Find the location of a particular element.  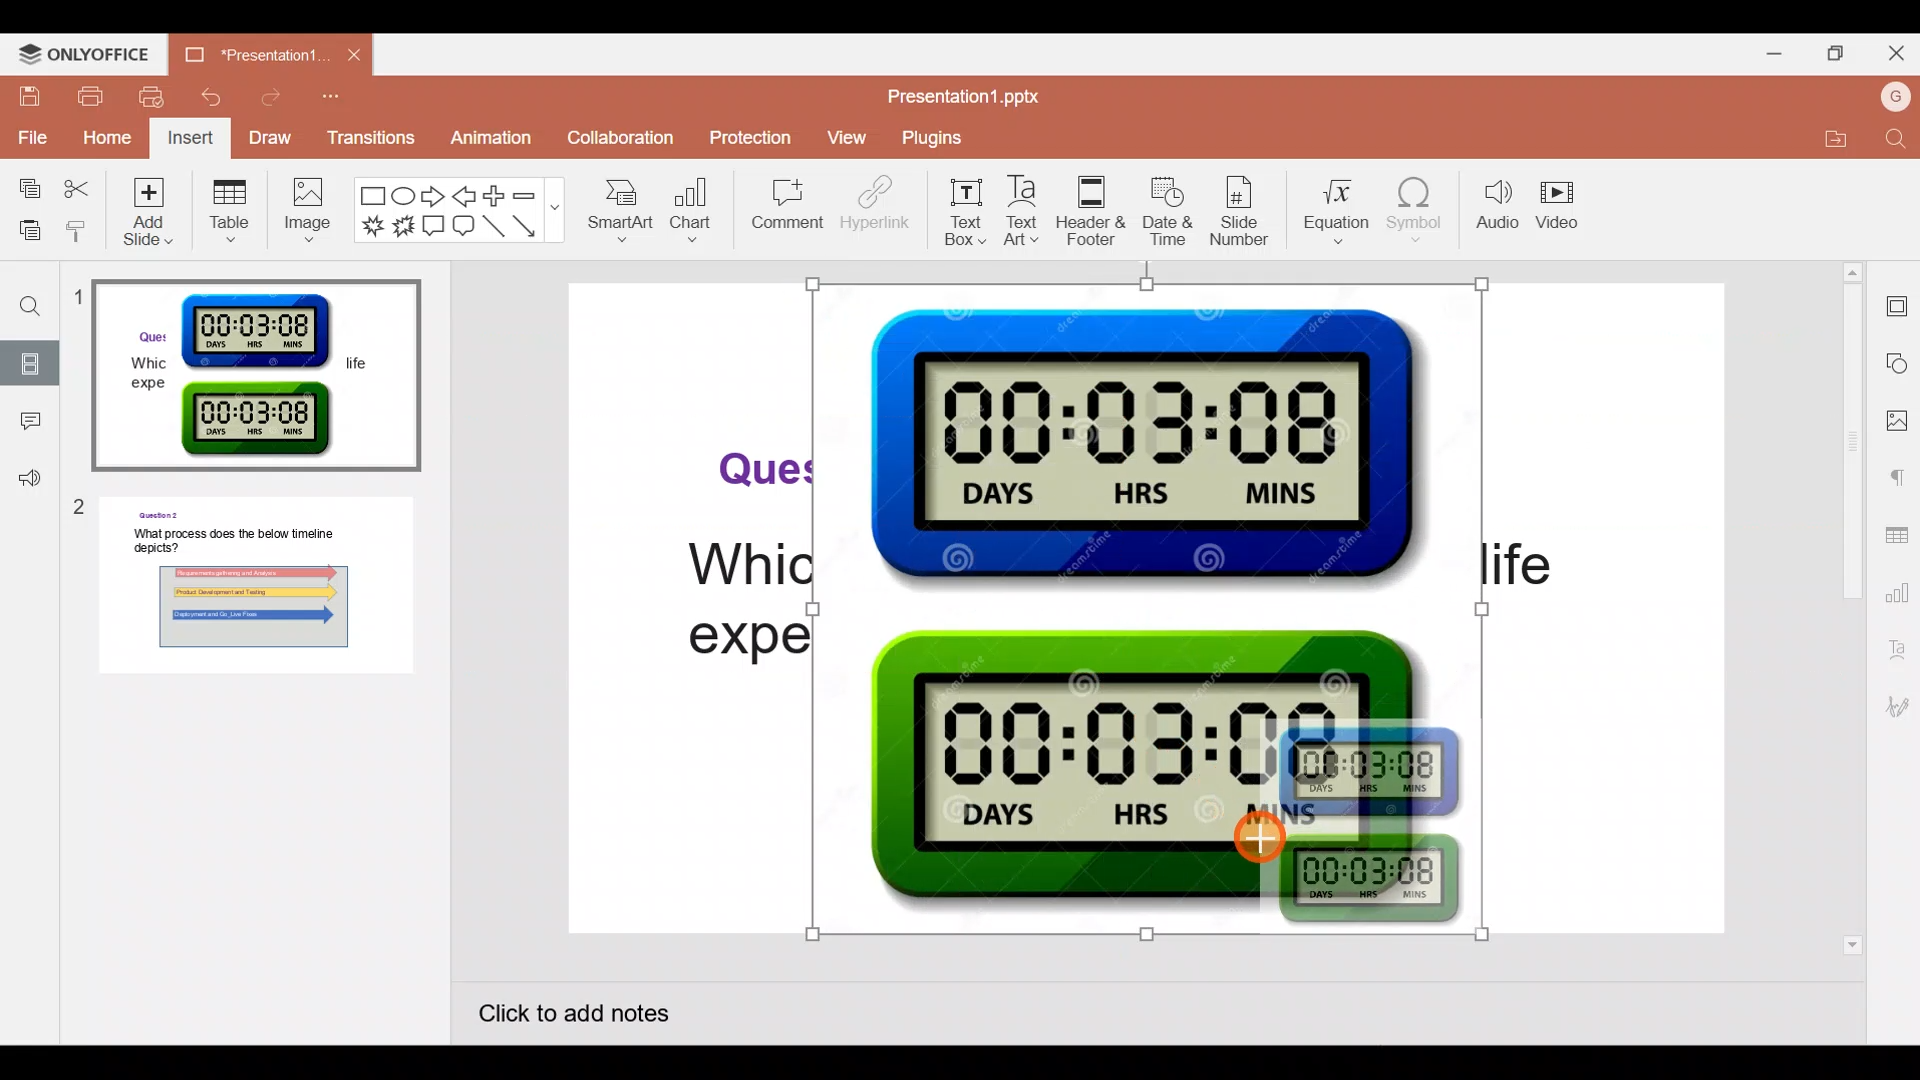

Cursor on inserted image 1 is located at coordinates (1262, 832).